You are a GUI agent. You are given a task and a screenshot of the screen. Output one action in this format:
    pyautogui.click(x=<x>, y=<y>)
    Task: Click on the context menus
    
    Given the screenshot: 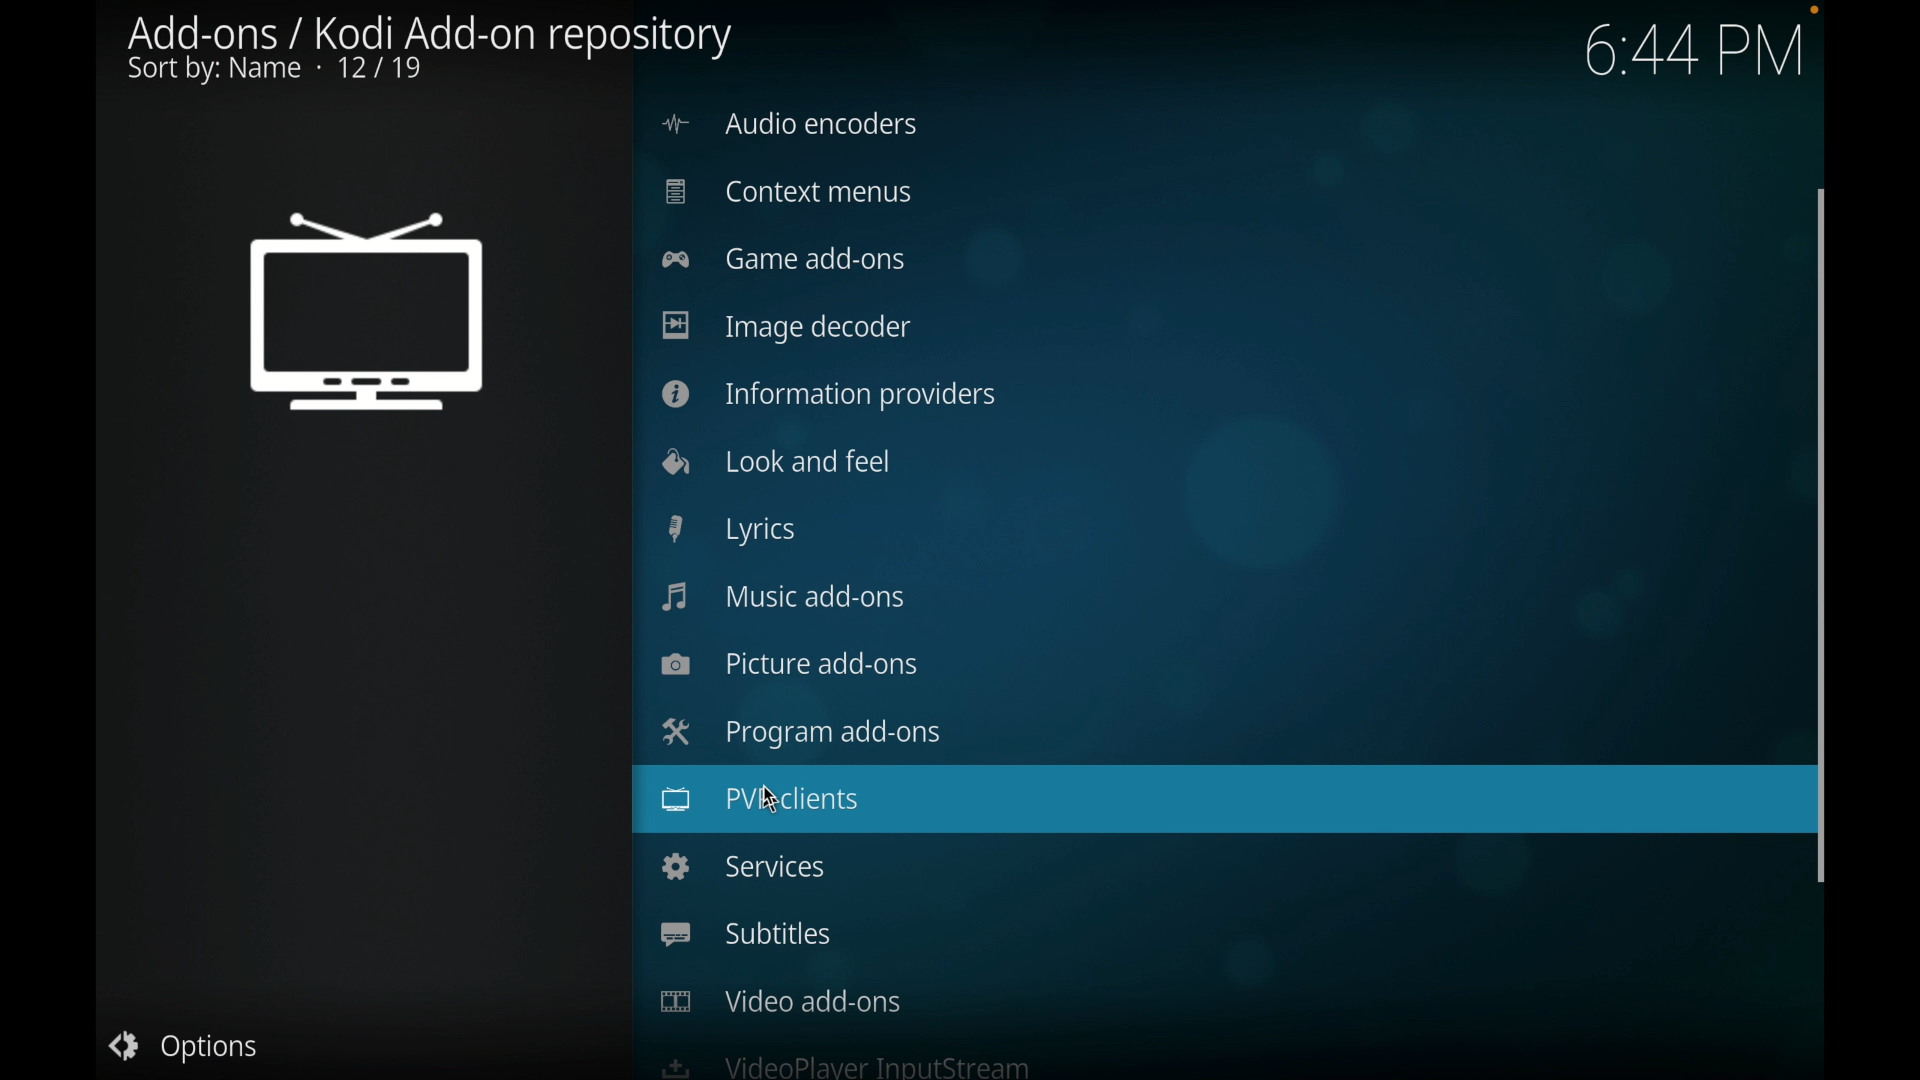 What is the action you would take?
    pyautogui.click(x=792, y=193)
    